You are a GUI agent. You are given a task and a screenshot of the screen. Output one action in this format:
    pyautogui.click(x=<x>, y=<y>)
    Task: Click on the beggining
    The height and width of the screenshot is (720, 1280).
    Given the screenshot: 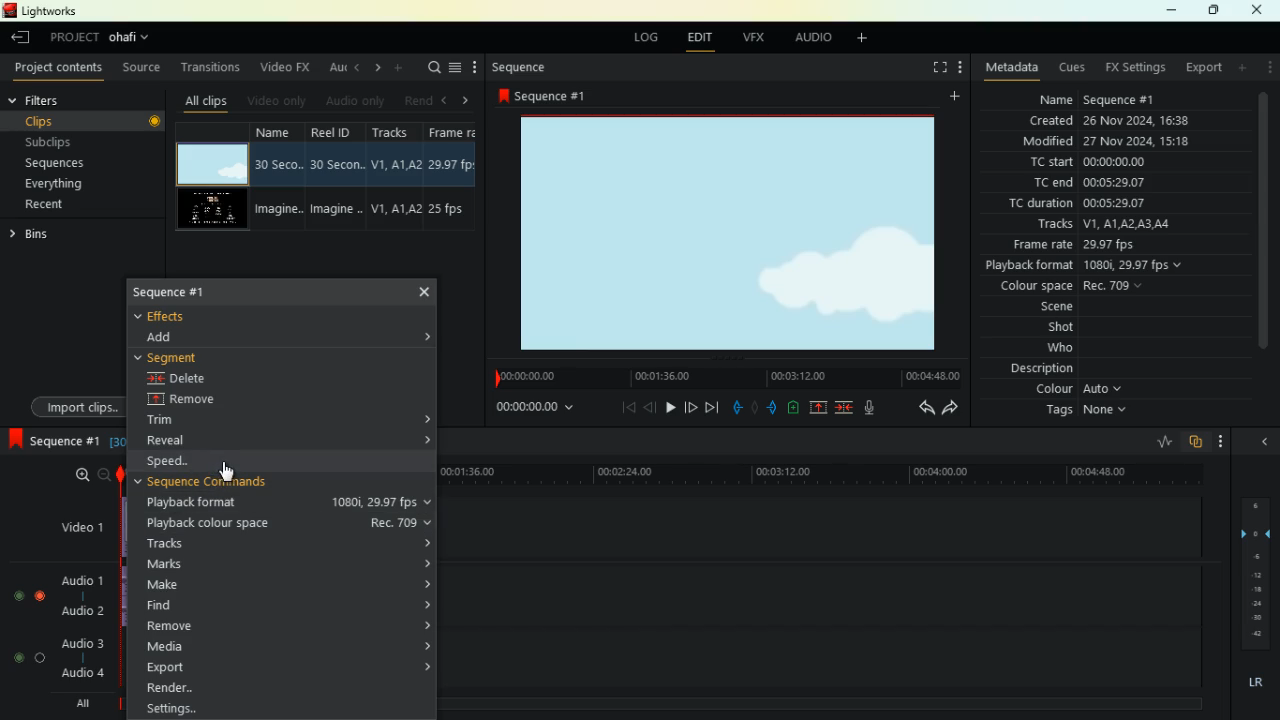 What is the action you would take?
    pyautogui.click(x=620, y=407)
    